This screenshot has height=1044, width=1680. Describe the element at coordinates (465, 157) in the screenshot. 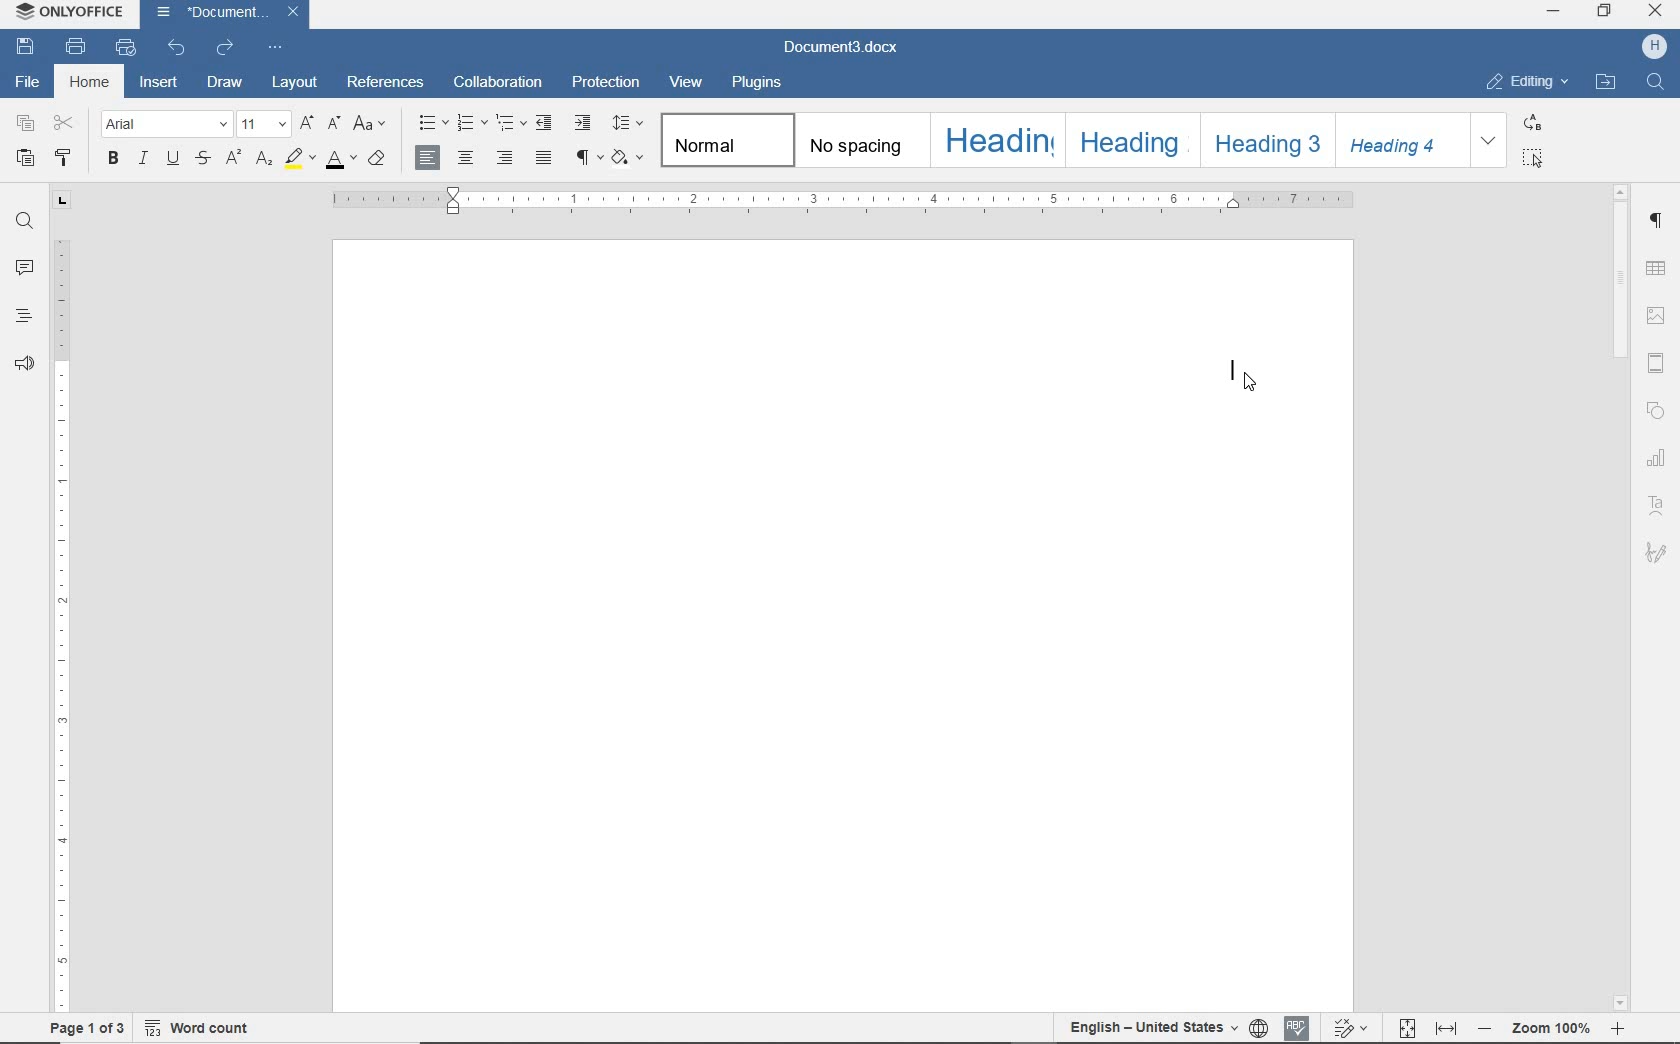

I see `ALIGN CENTER` at that location.